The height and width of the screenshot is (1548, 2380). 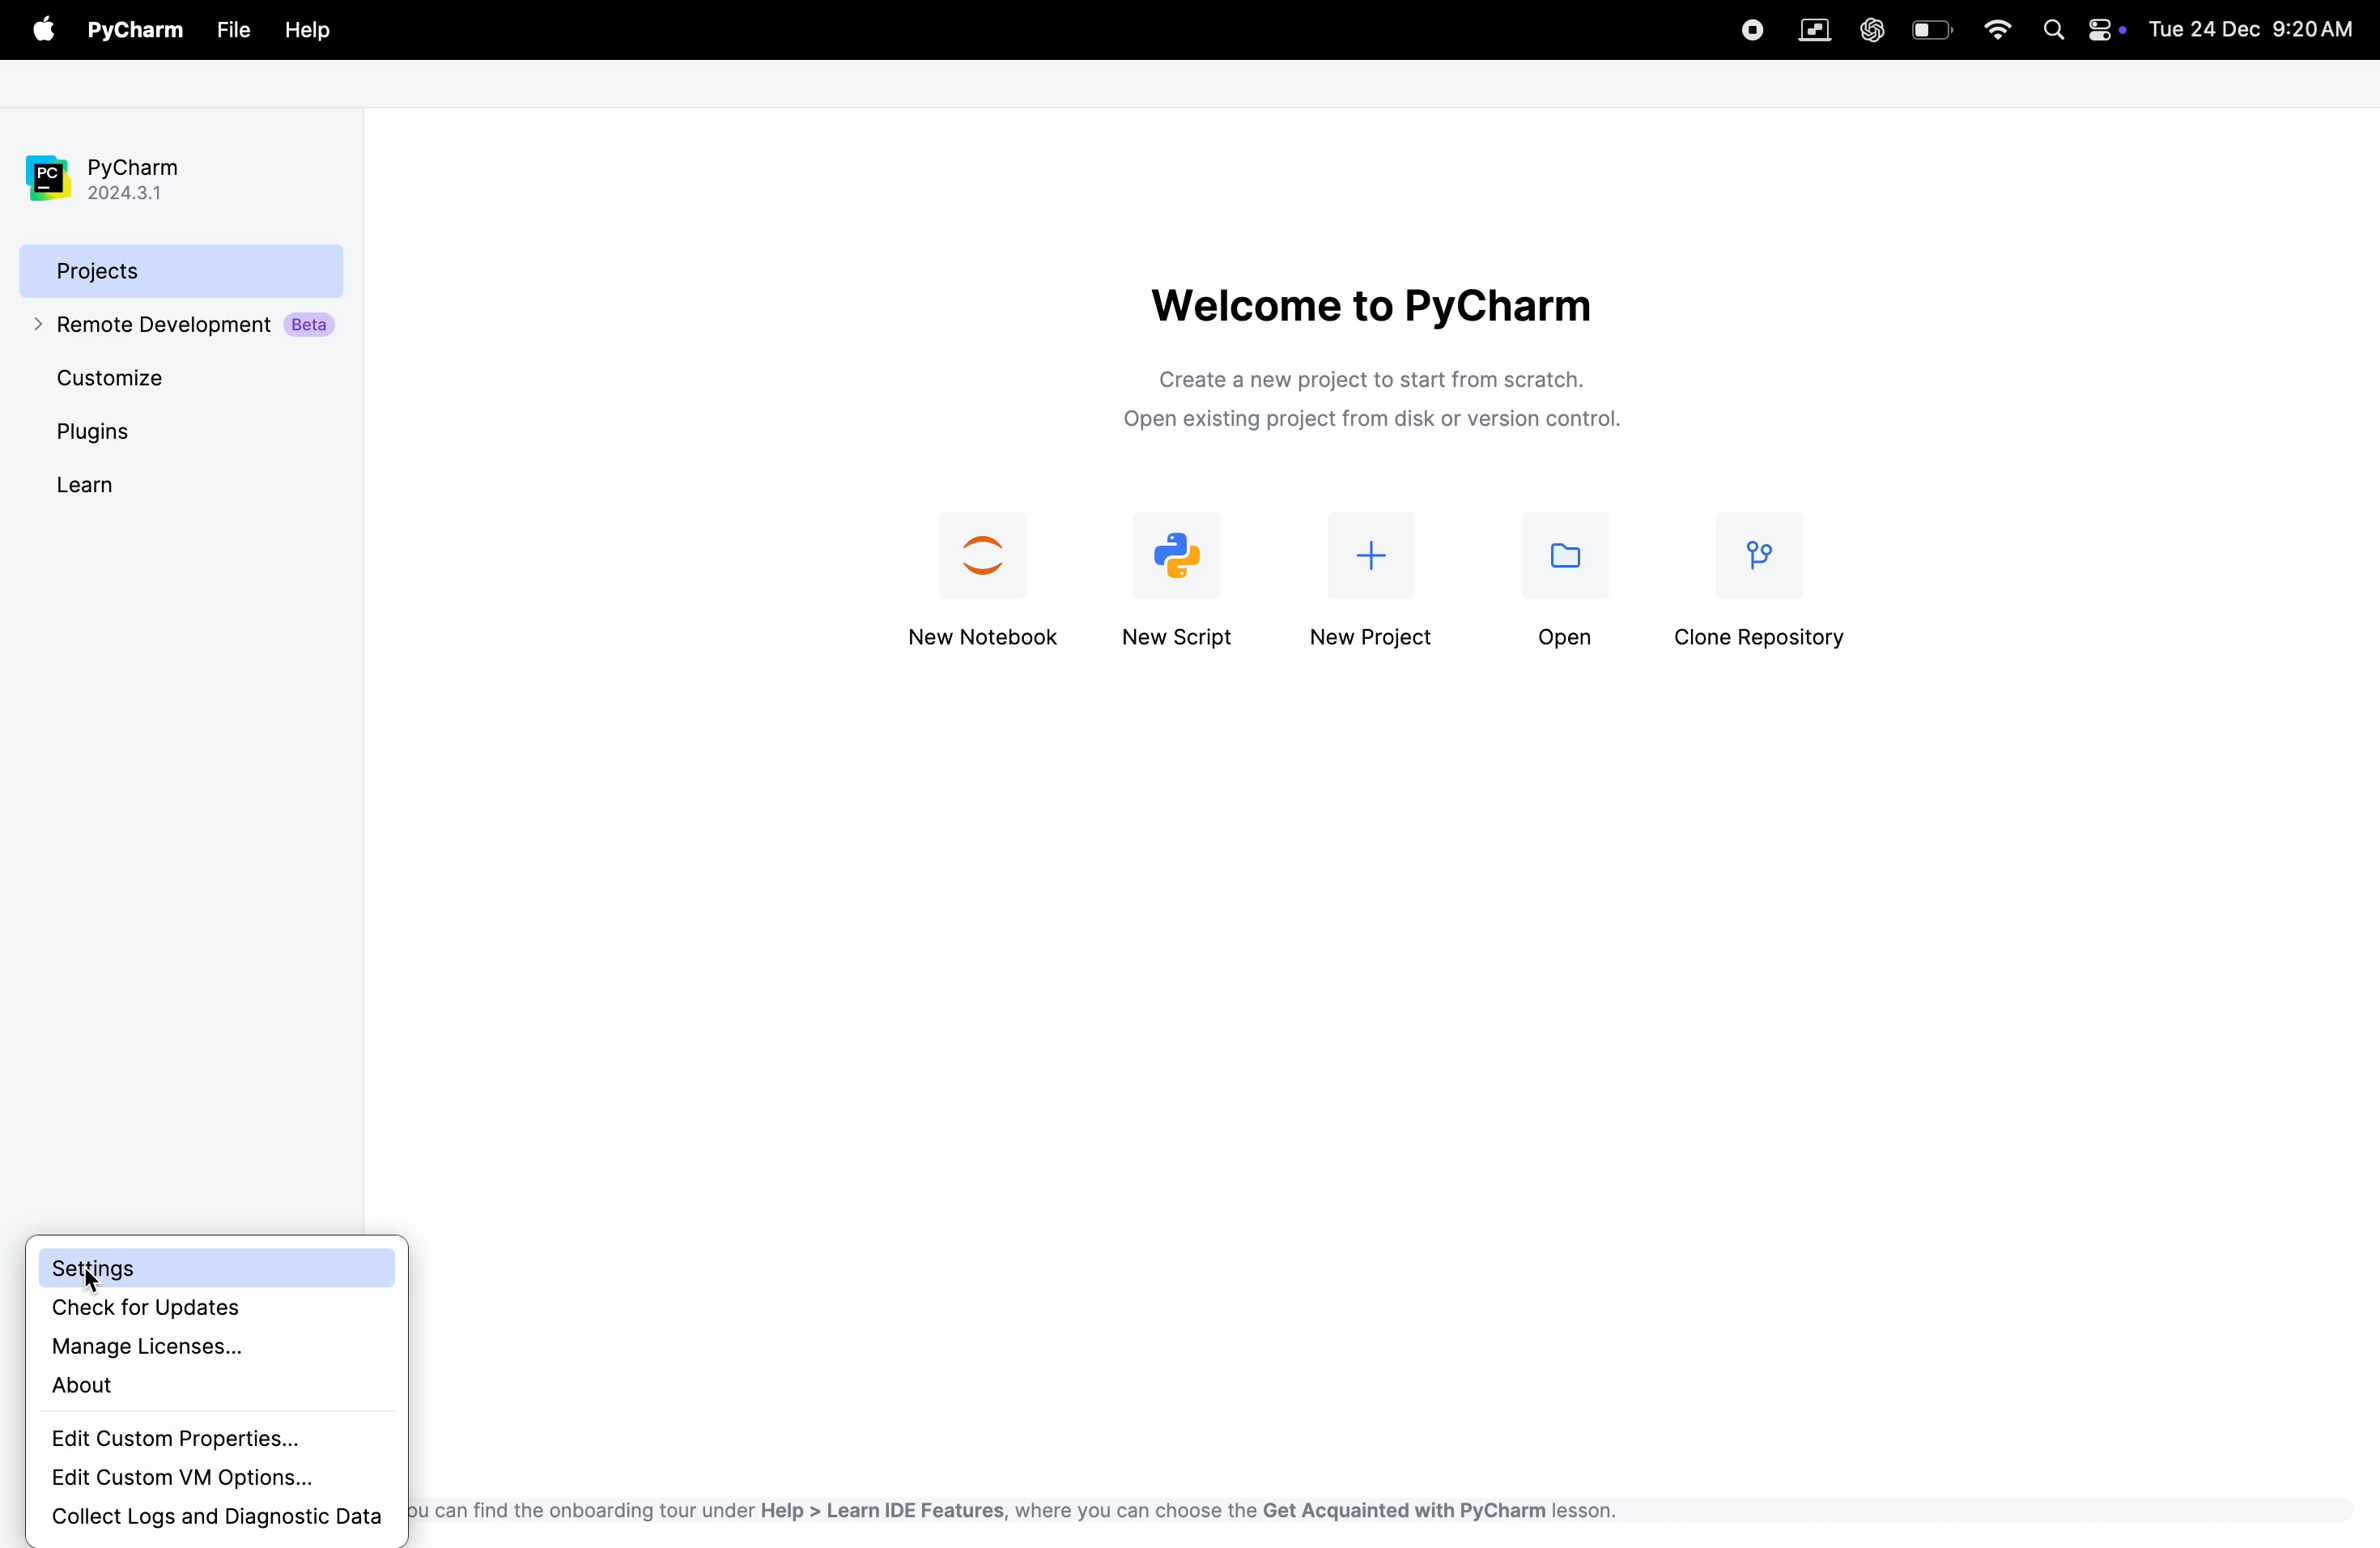 What do you see at coordinates (1998, 29) in the screenshot?
I see `wifi` at bounding box center [1998, 29].